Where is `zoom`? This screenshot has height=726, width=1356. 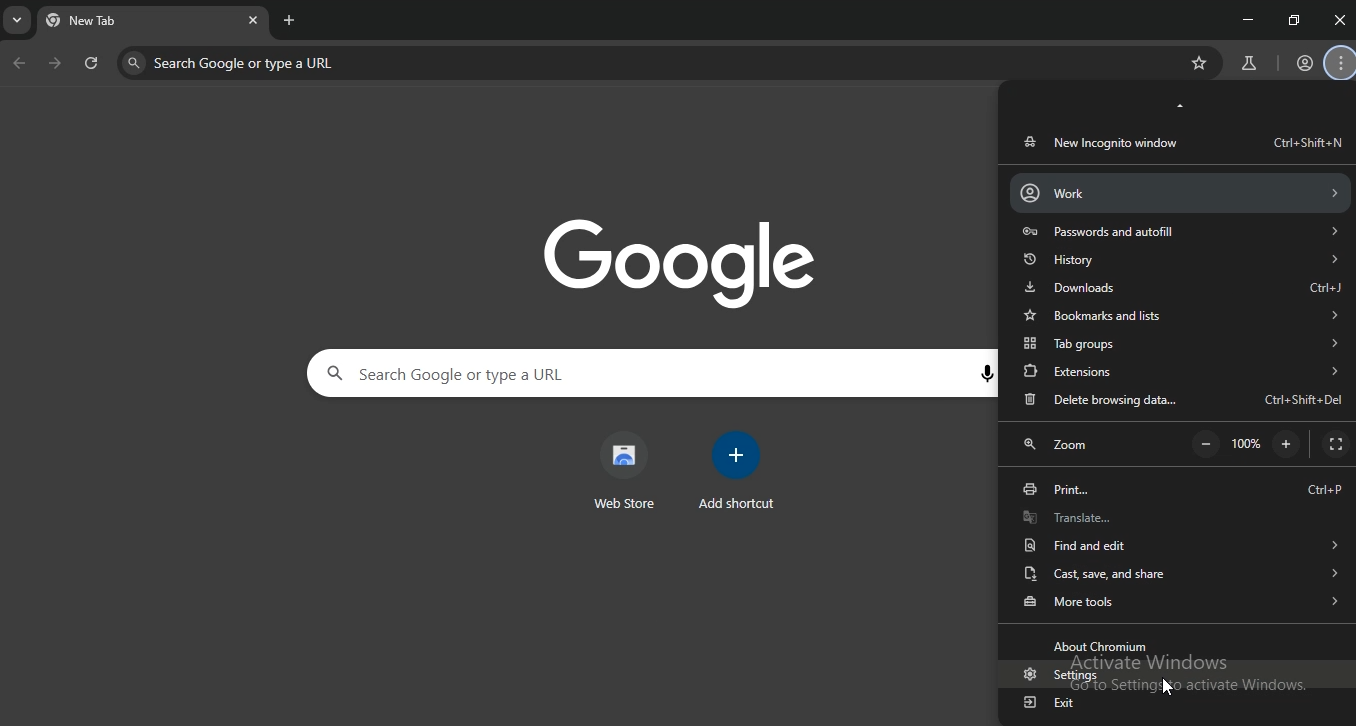 zoom is located at coordinates (1062, 447).